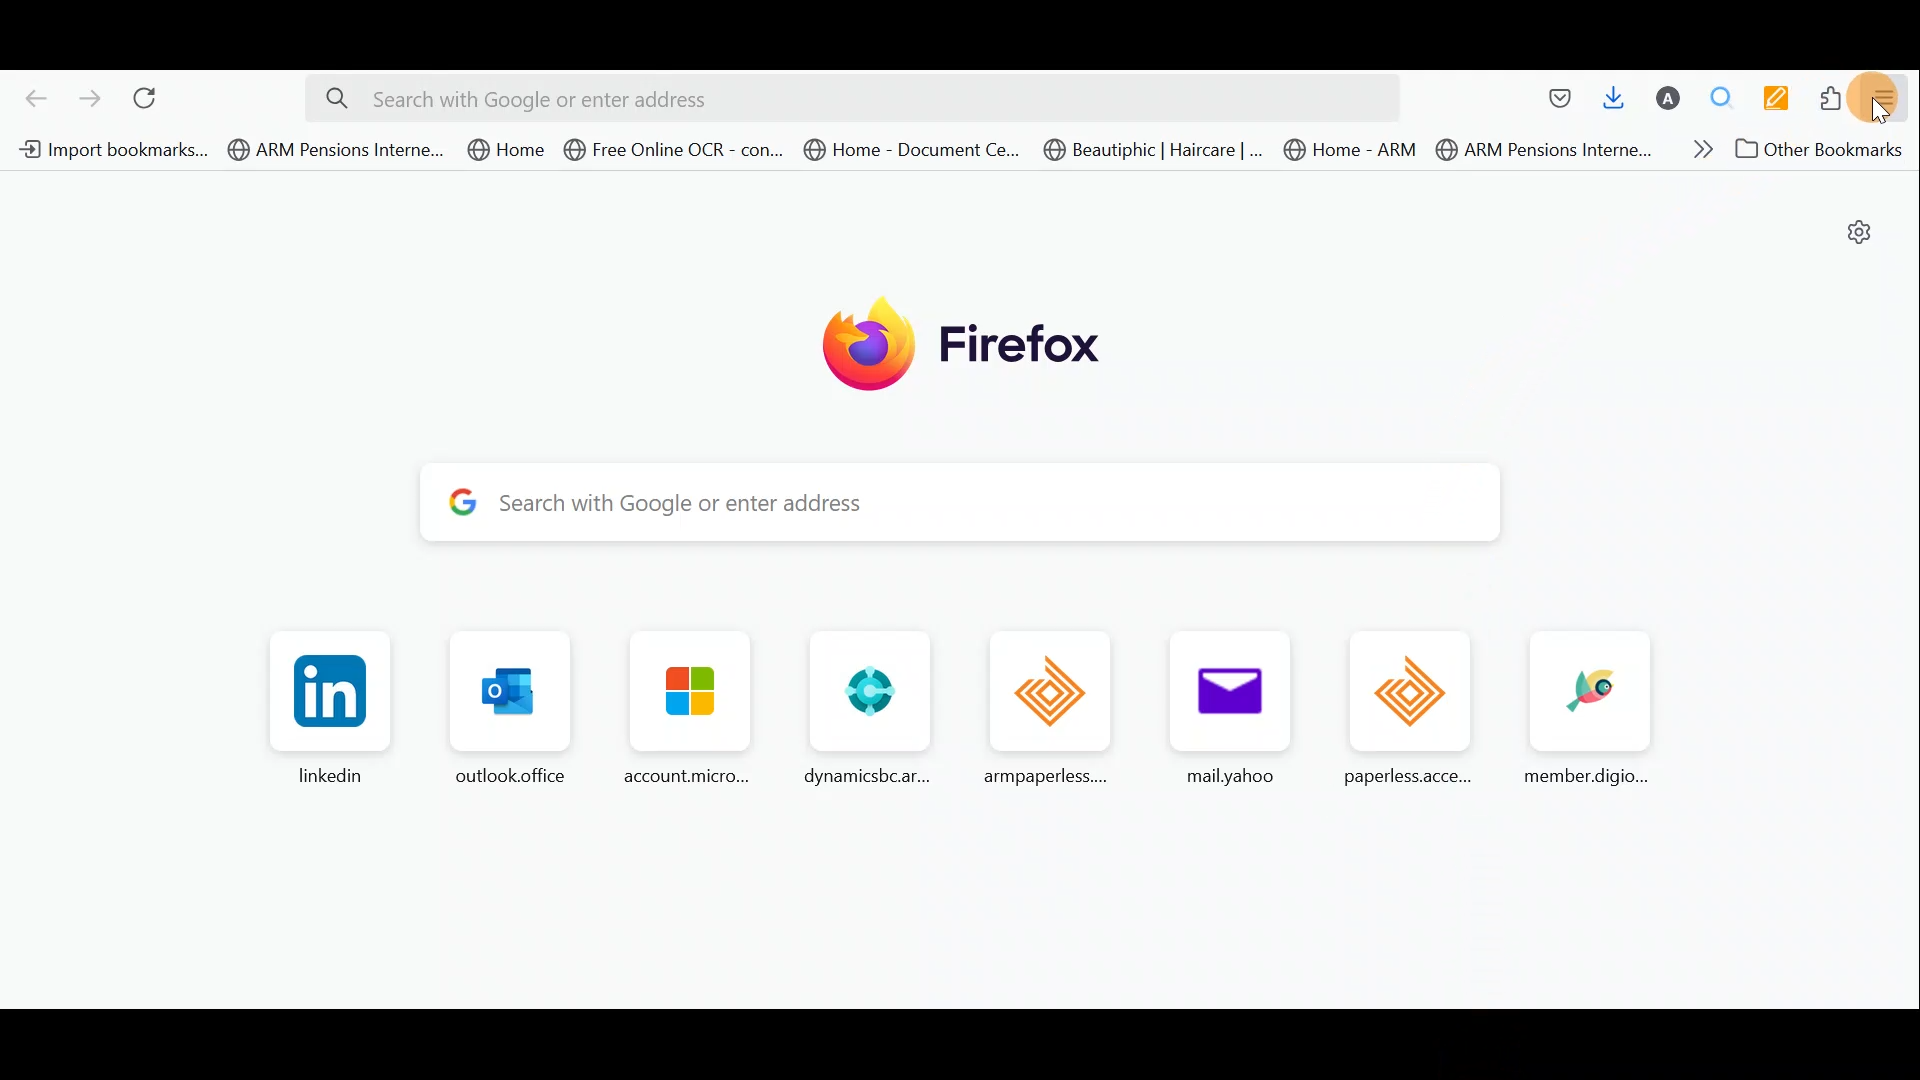 This screenshot has height=1080, width=1920. I want to click on Multi keyword highlighter, so click(1783, 99).